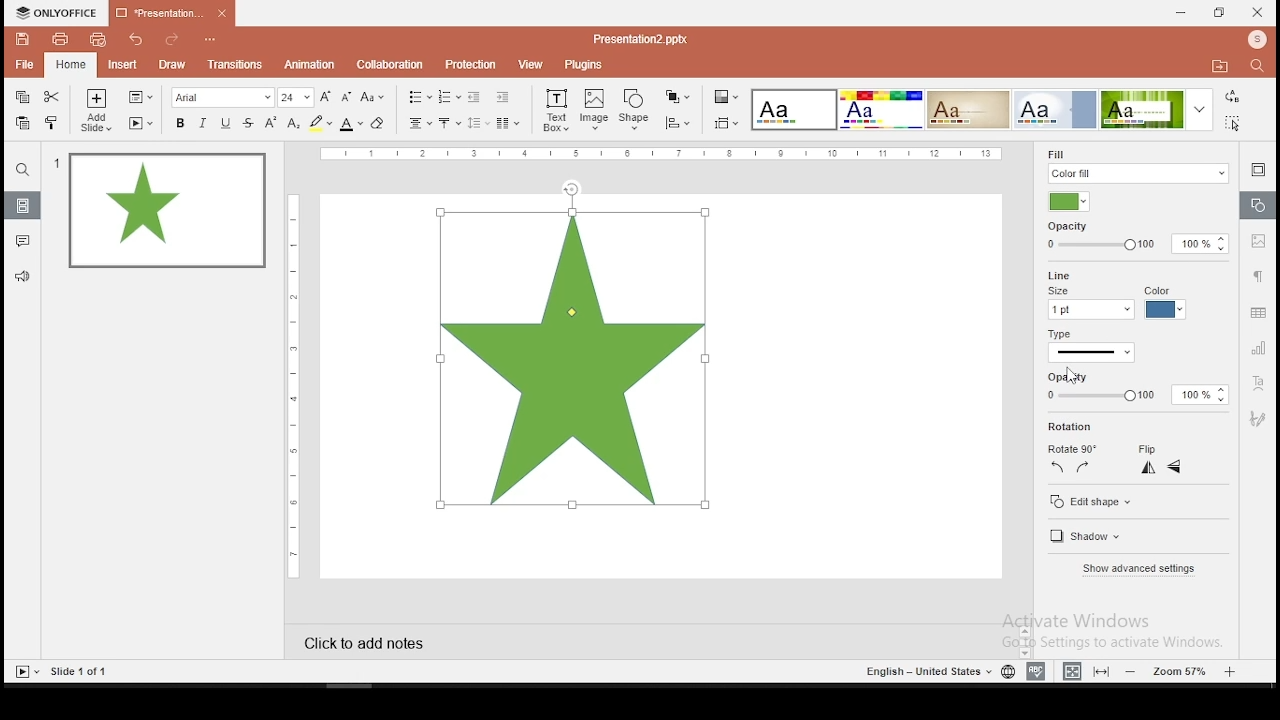 The width and height of the screenshot is (1280, 720). What do you see at coordinates (172, 12) in the screenshot?
I see `presentation` at bounding box center [172, 12].